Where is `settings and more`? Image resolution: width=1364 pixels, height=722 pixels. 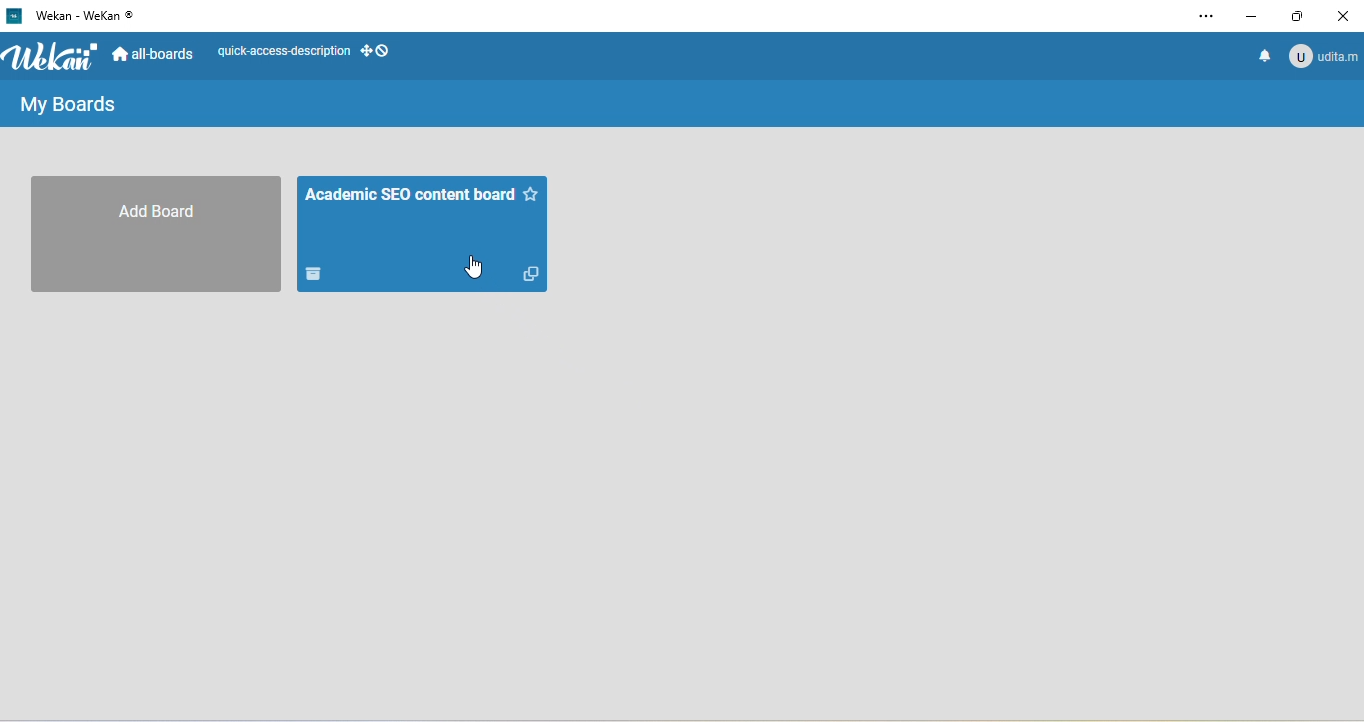 settings and more is located at coordinates (1204, 18).